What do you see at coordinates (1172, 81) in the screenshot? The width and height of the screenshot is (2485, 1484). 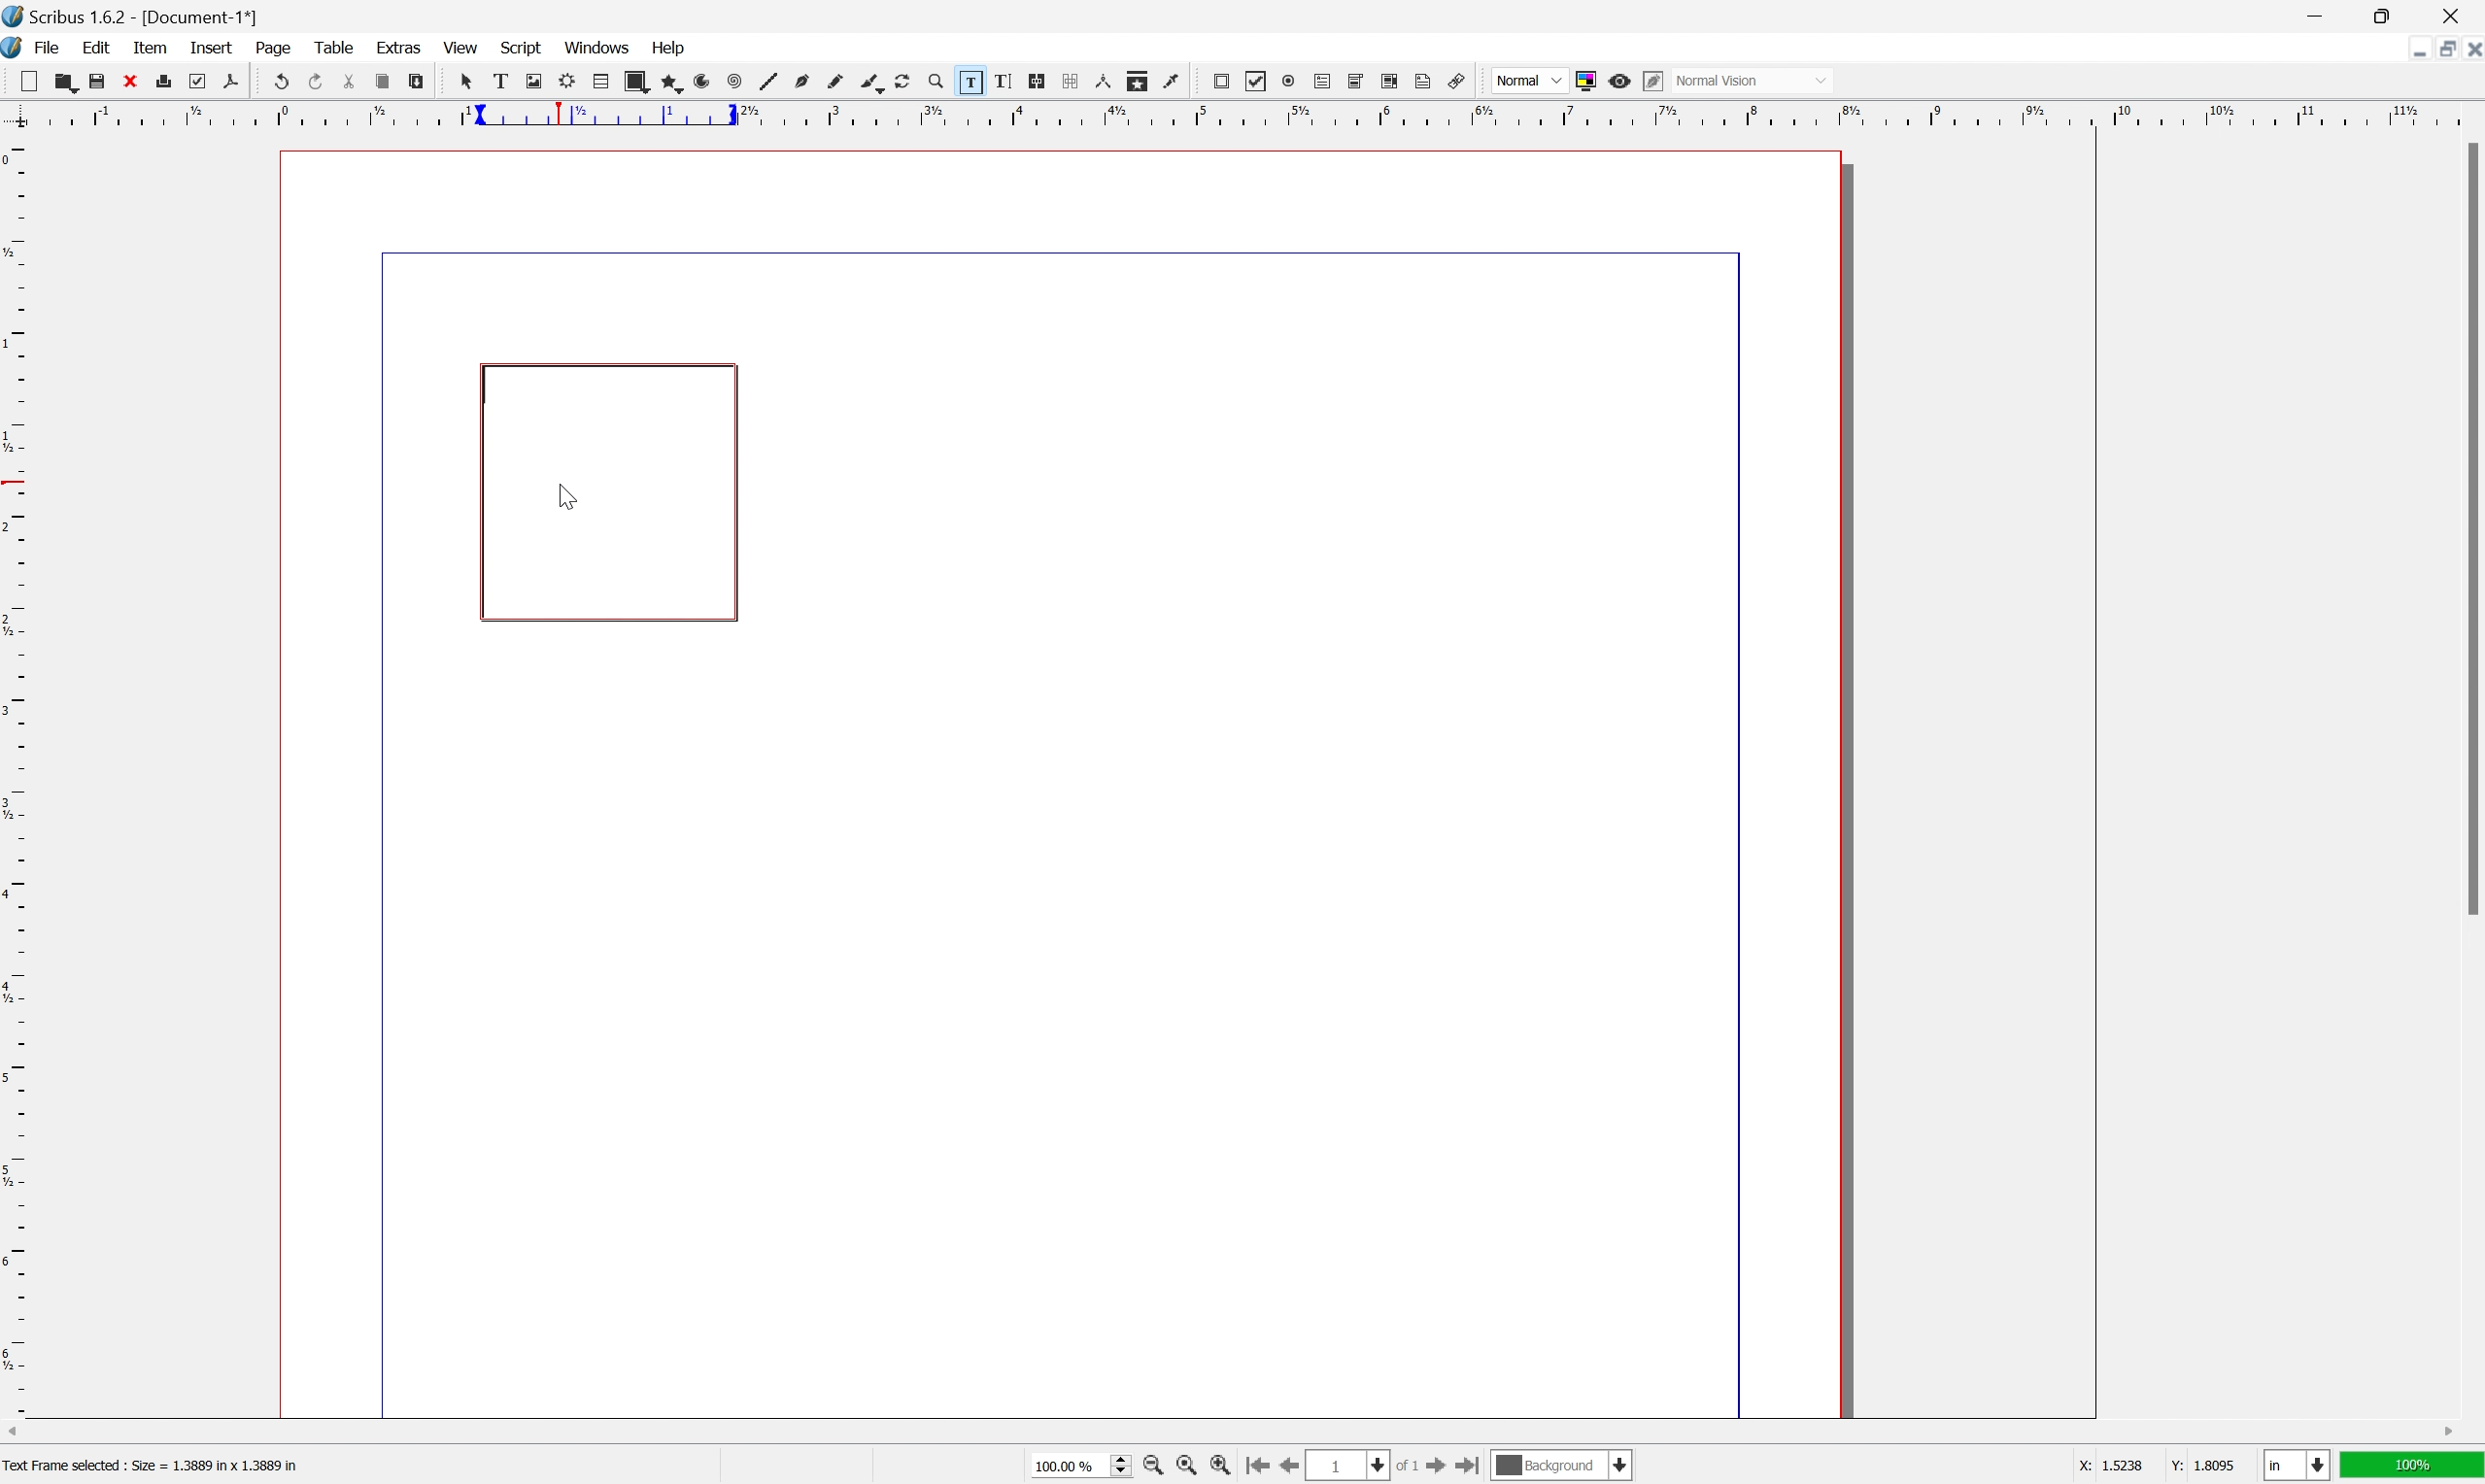 I see `eye dropper` at bounding box center [1172, 81].